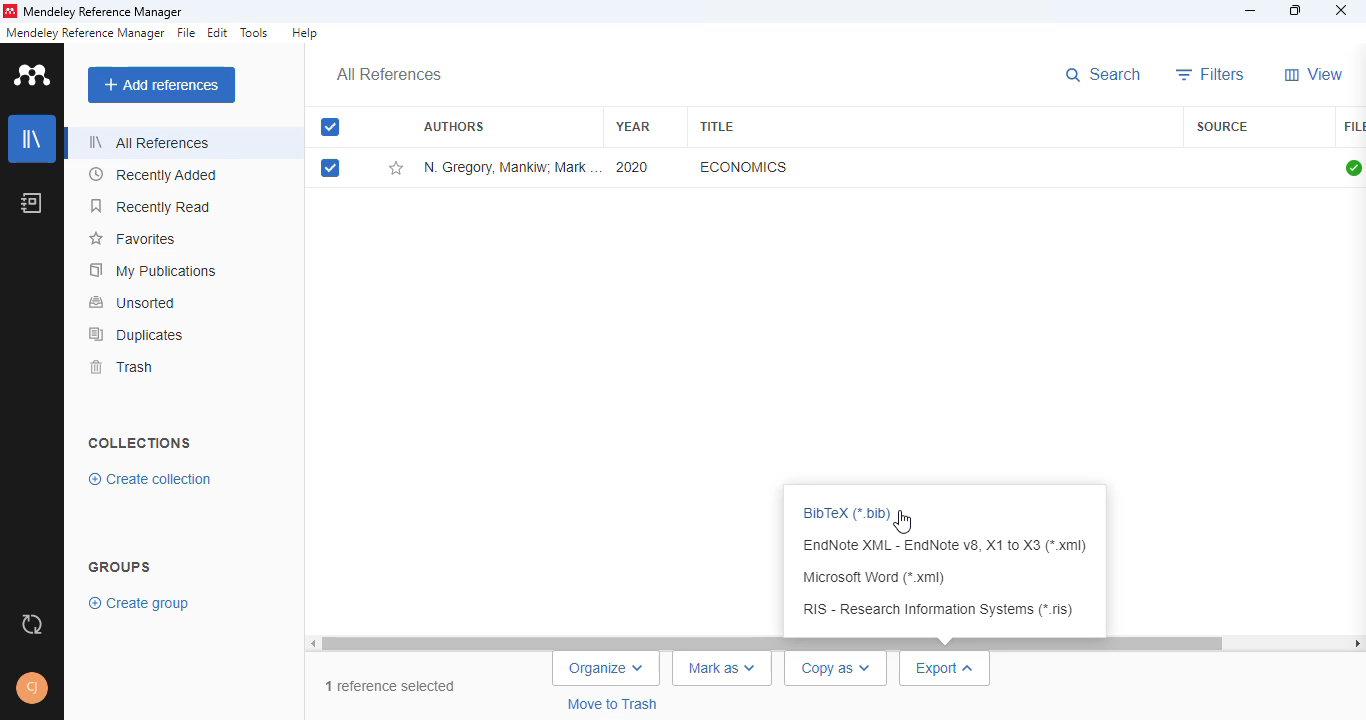  What do you see at coordinates (723, 669) in the screenshot?
I see `mark as` at bounding box center [723, 669].